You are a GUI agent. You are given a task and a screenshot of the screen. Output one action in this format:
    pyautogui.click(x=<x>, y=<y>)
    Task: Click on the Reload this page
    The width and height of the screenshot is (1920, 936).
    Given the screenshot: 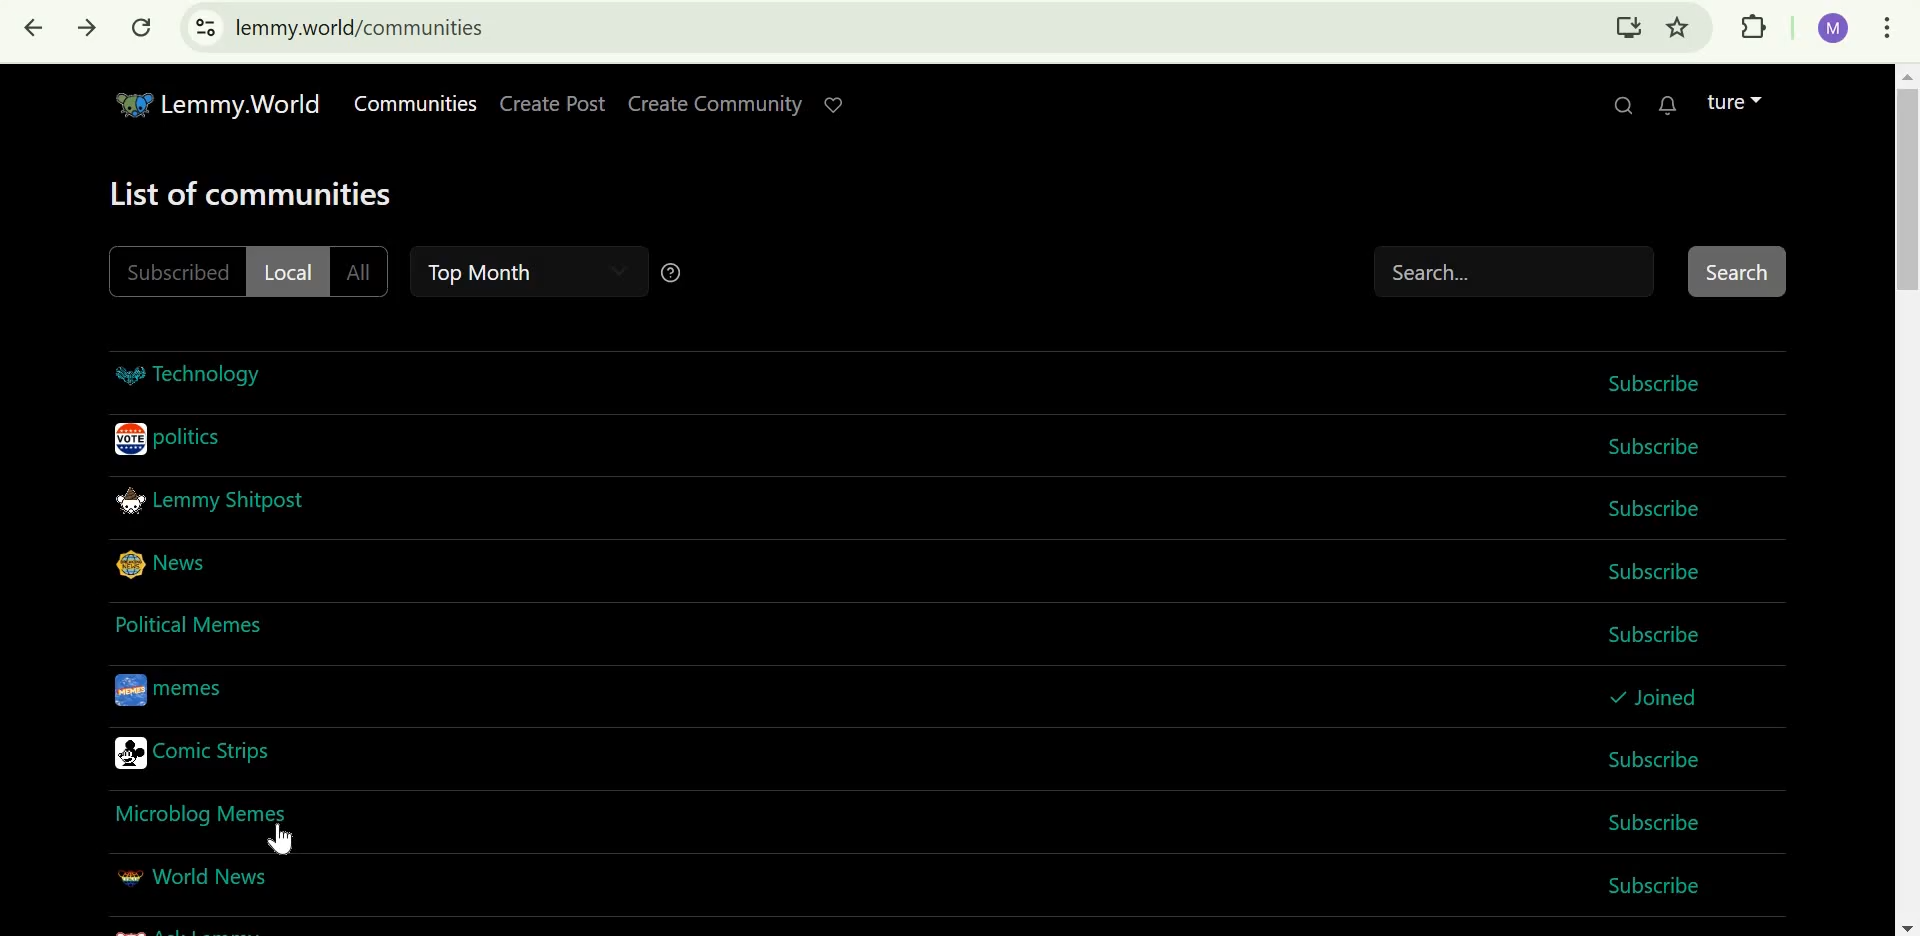 What is the action you would take?
    pyautogui.click(x=143, y=29)
    